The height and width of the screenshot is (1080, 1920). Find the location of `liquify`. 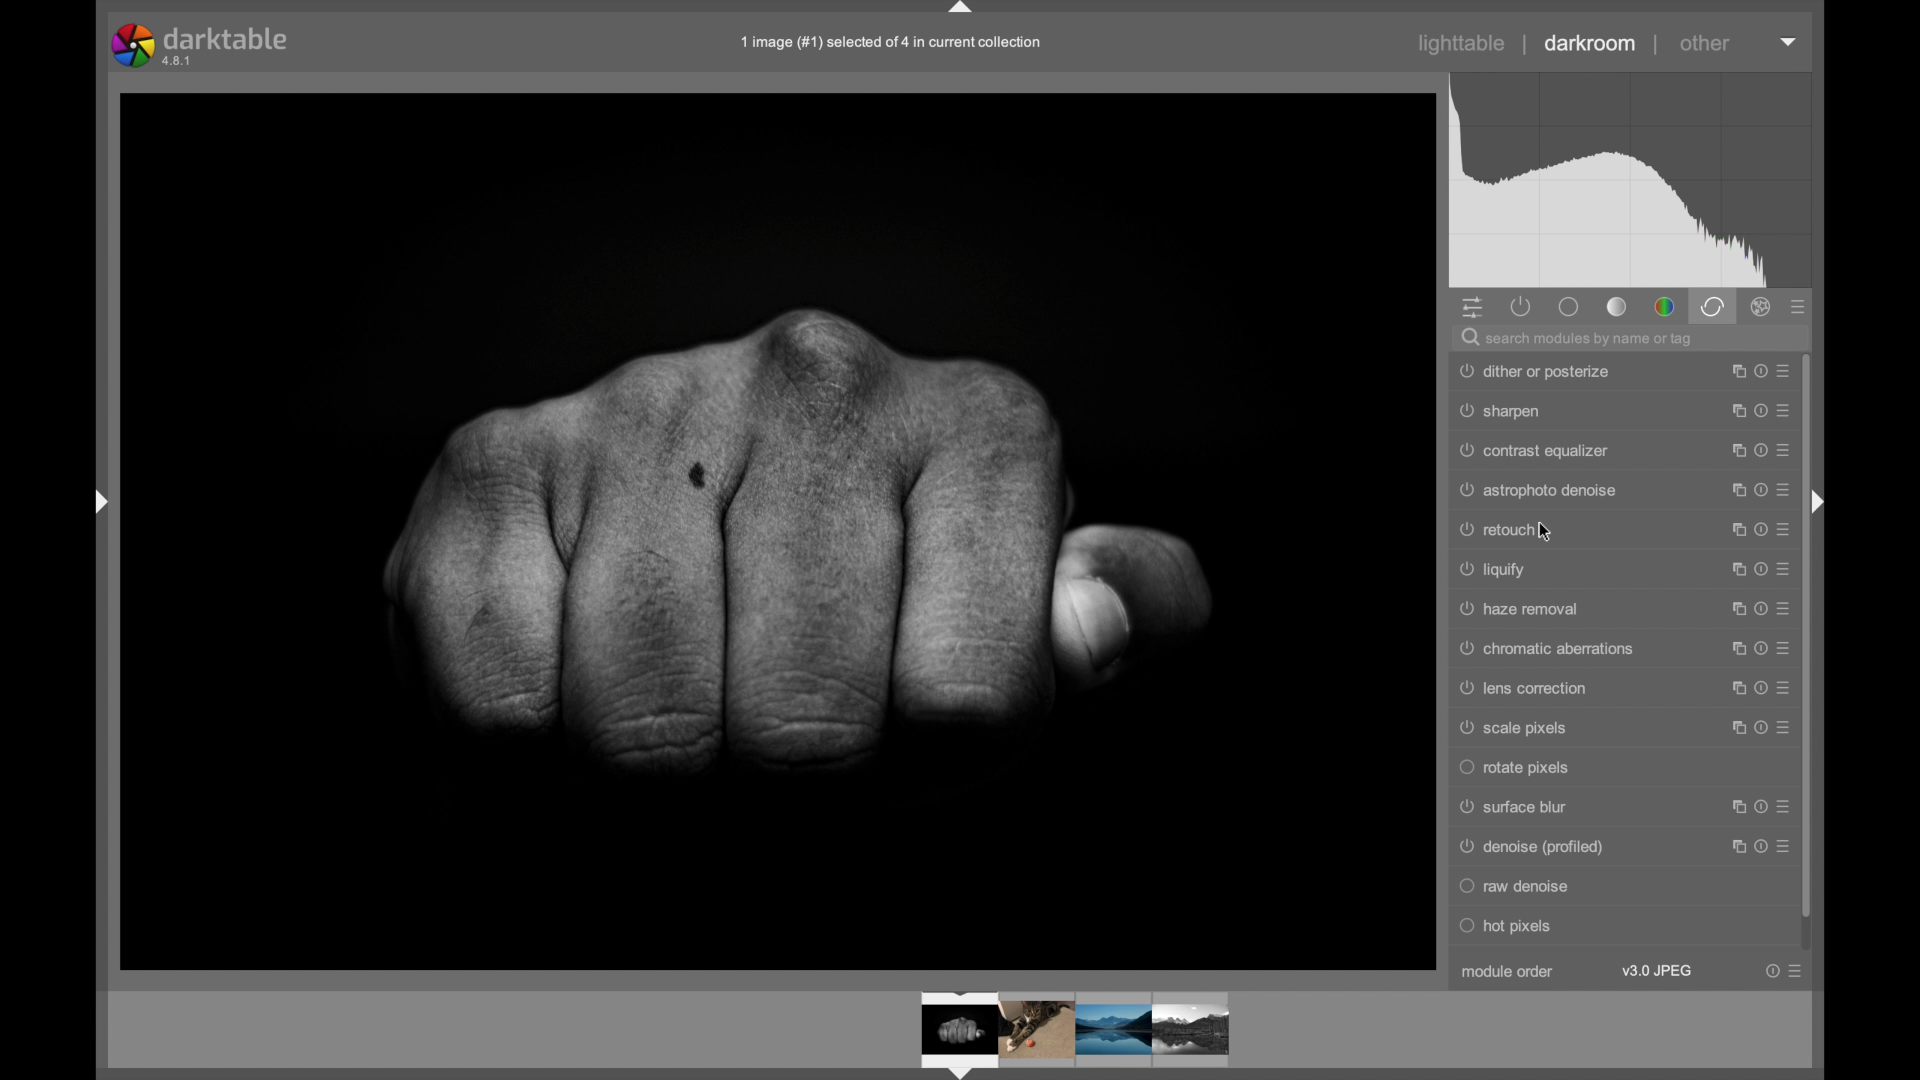

liquify is located at coordinates (1492, 570).